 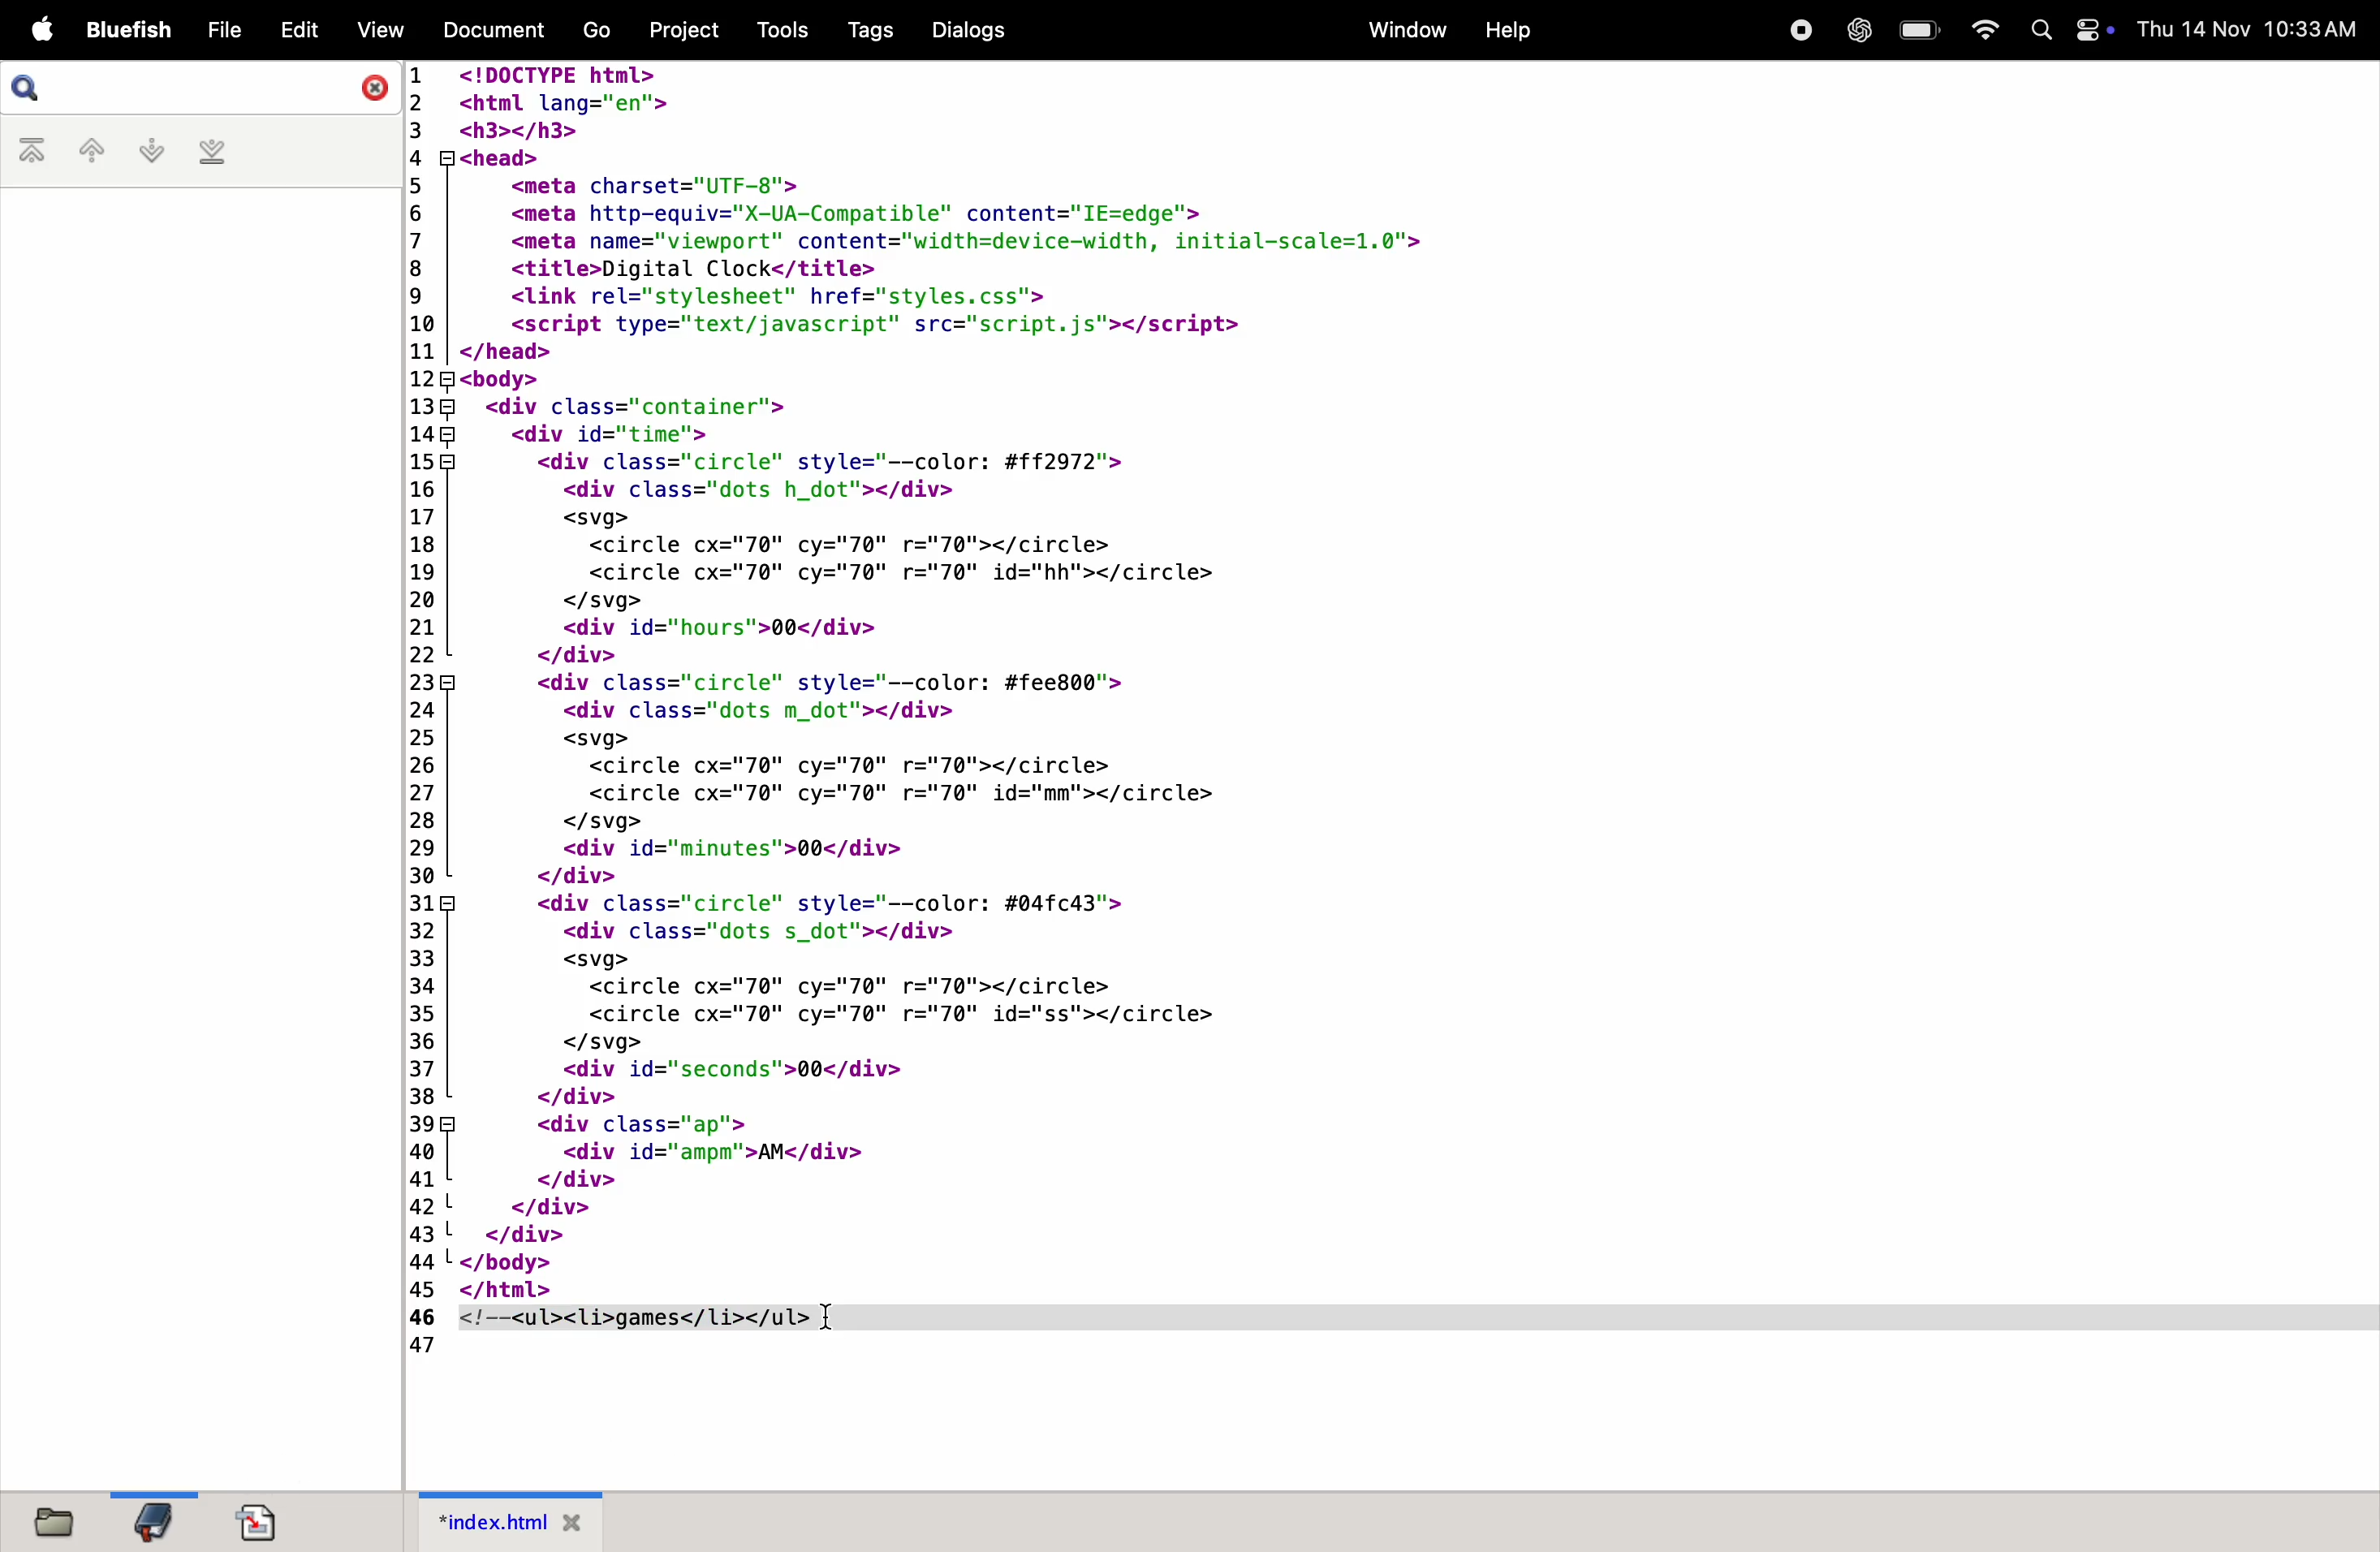 I want to click on help, so click(x=1512, y=28).